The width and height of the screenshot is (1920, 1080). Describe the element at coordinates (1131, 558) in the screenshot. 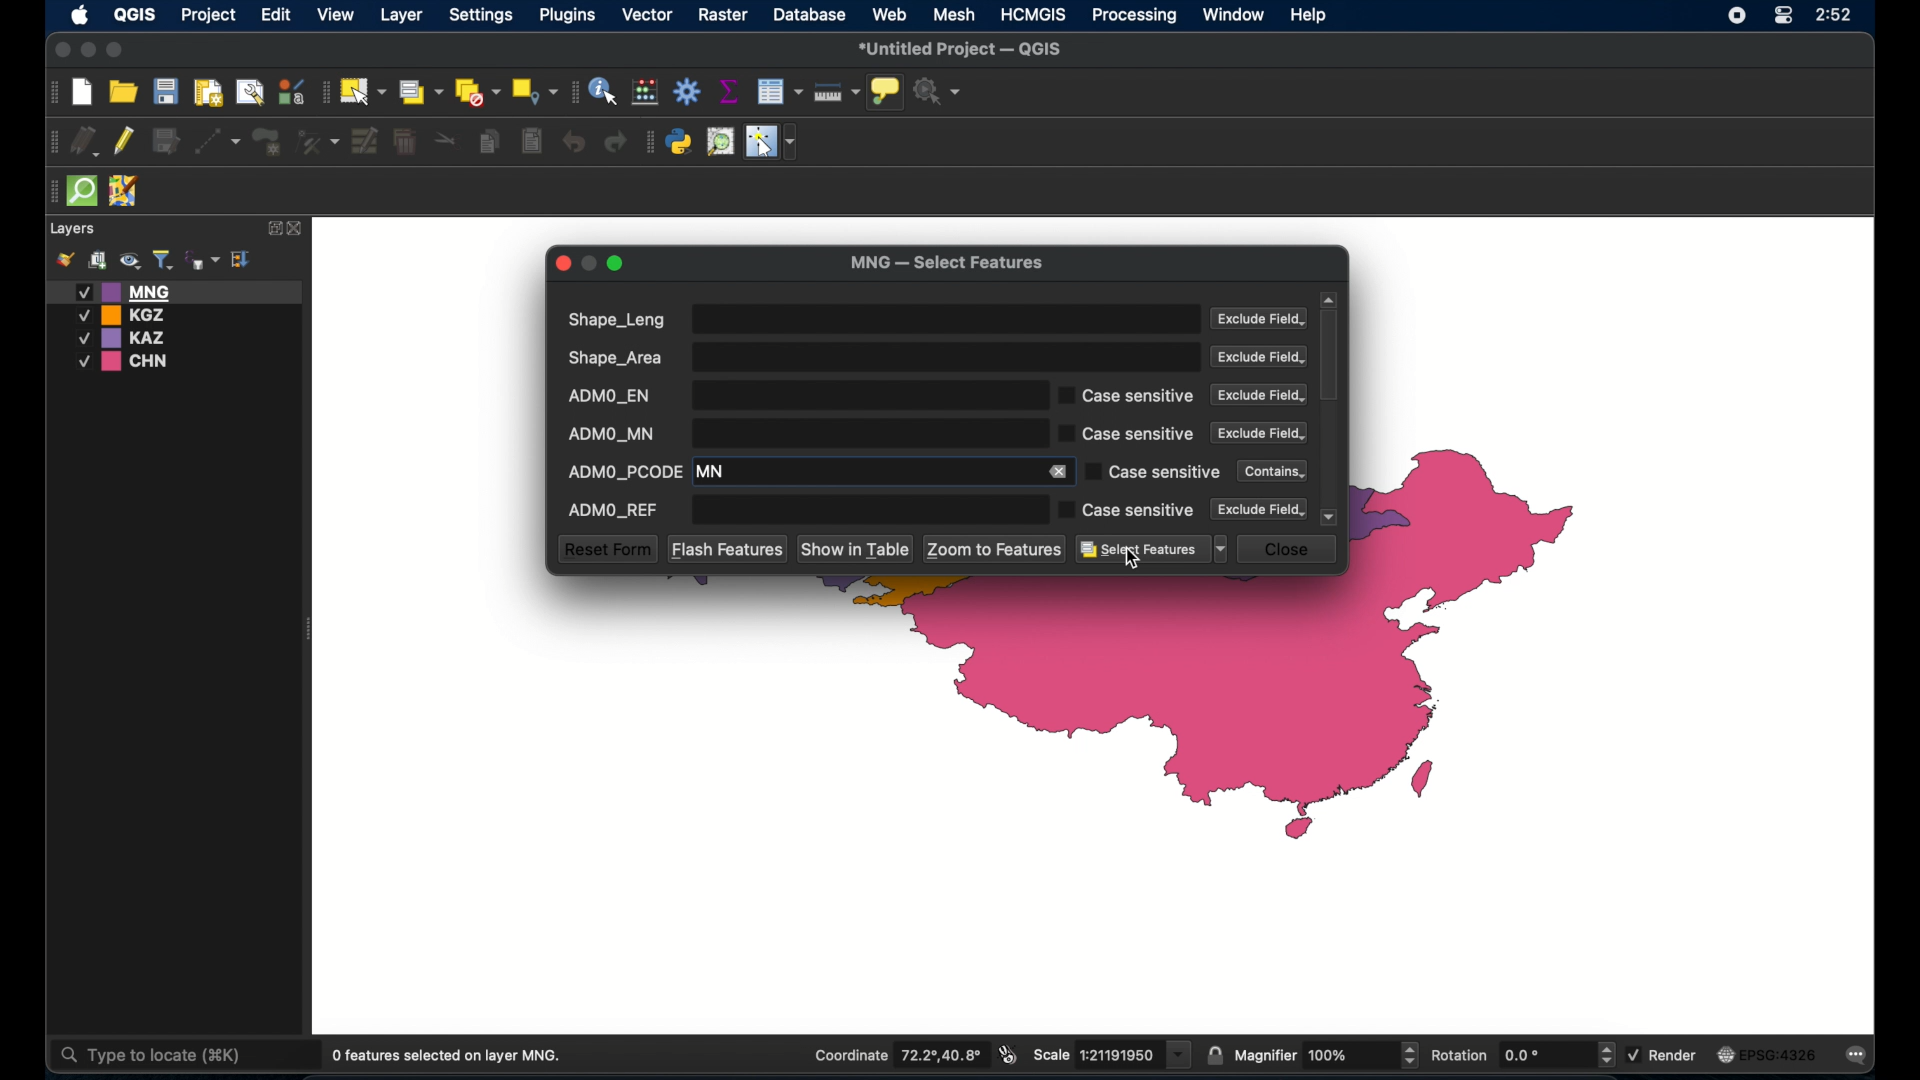

I see `cursor` at that location.